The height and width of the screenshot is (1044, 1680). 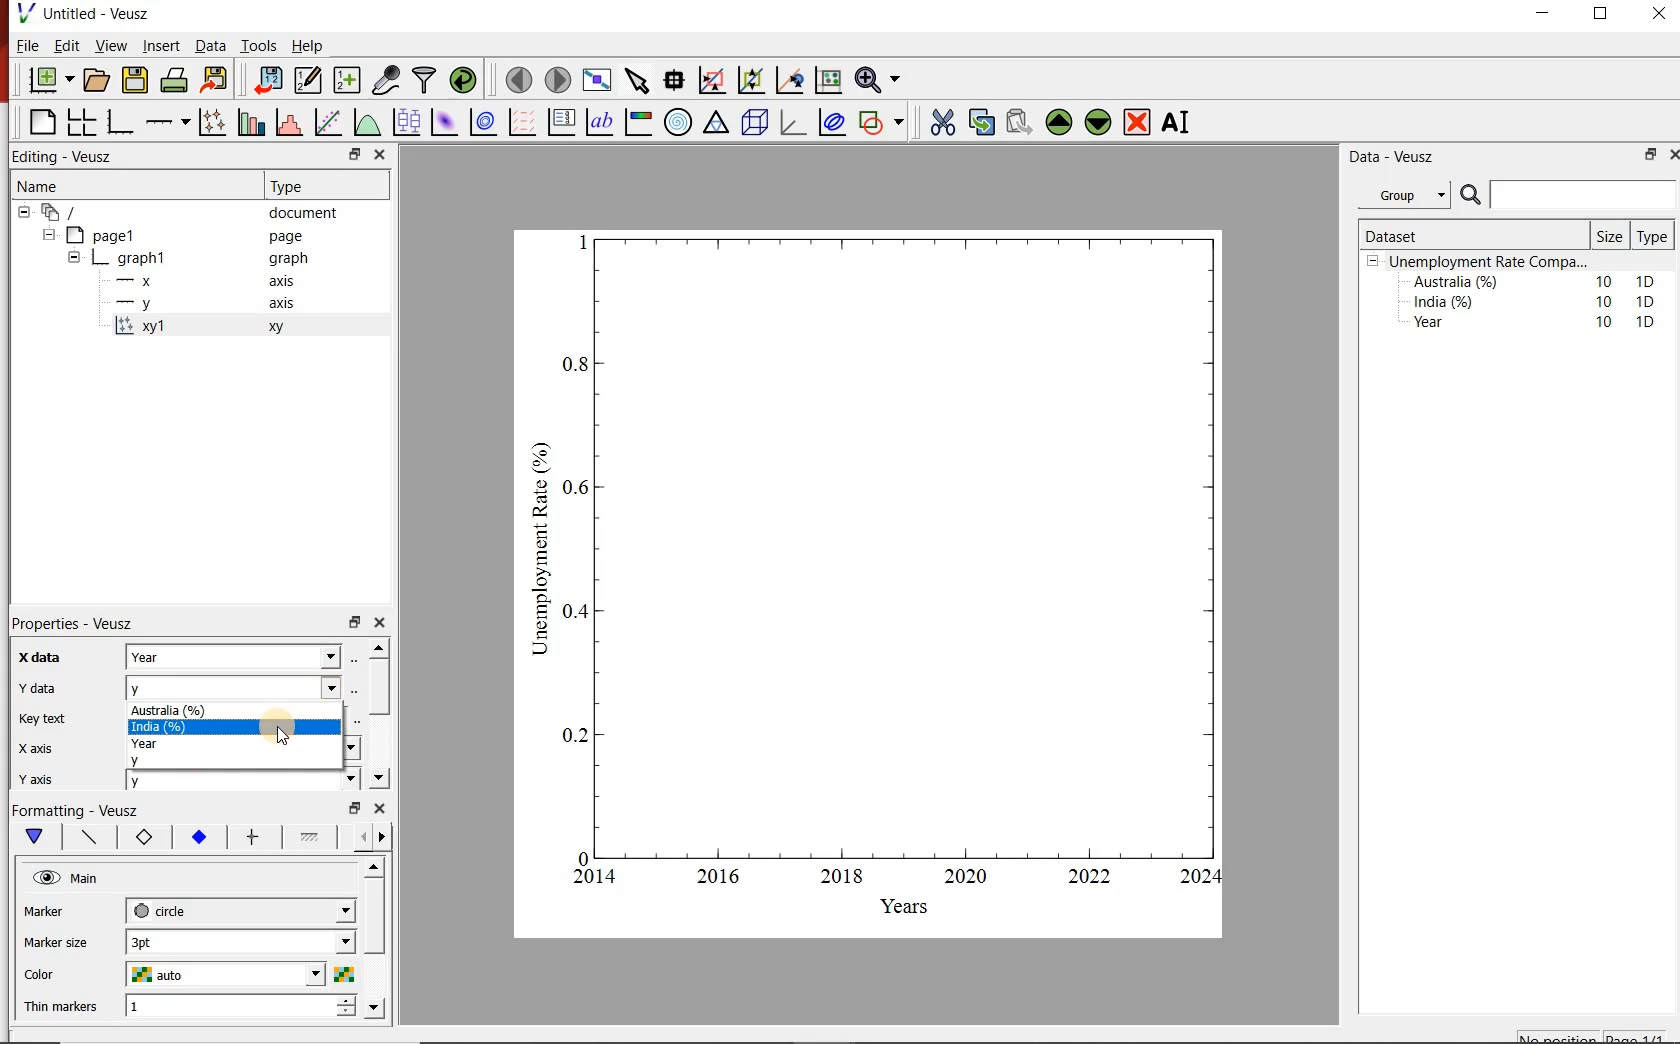 I want to click on click to zoom out graph axes, so click(x=752, y=78).